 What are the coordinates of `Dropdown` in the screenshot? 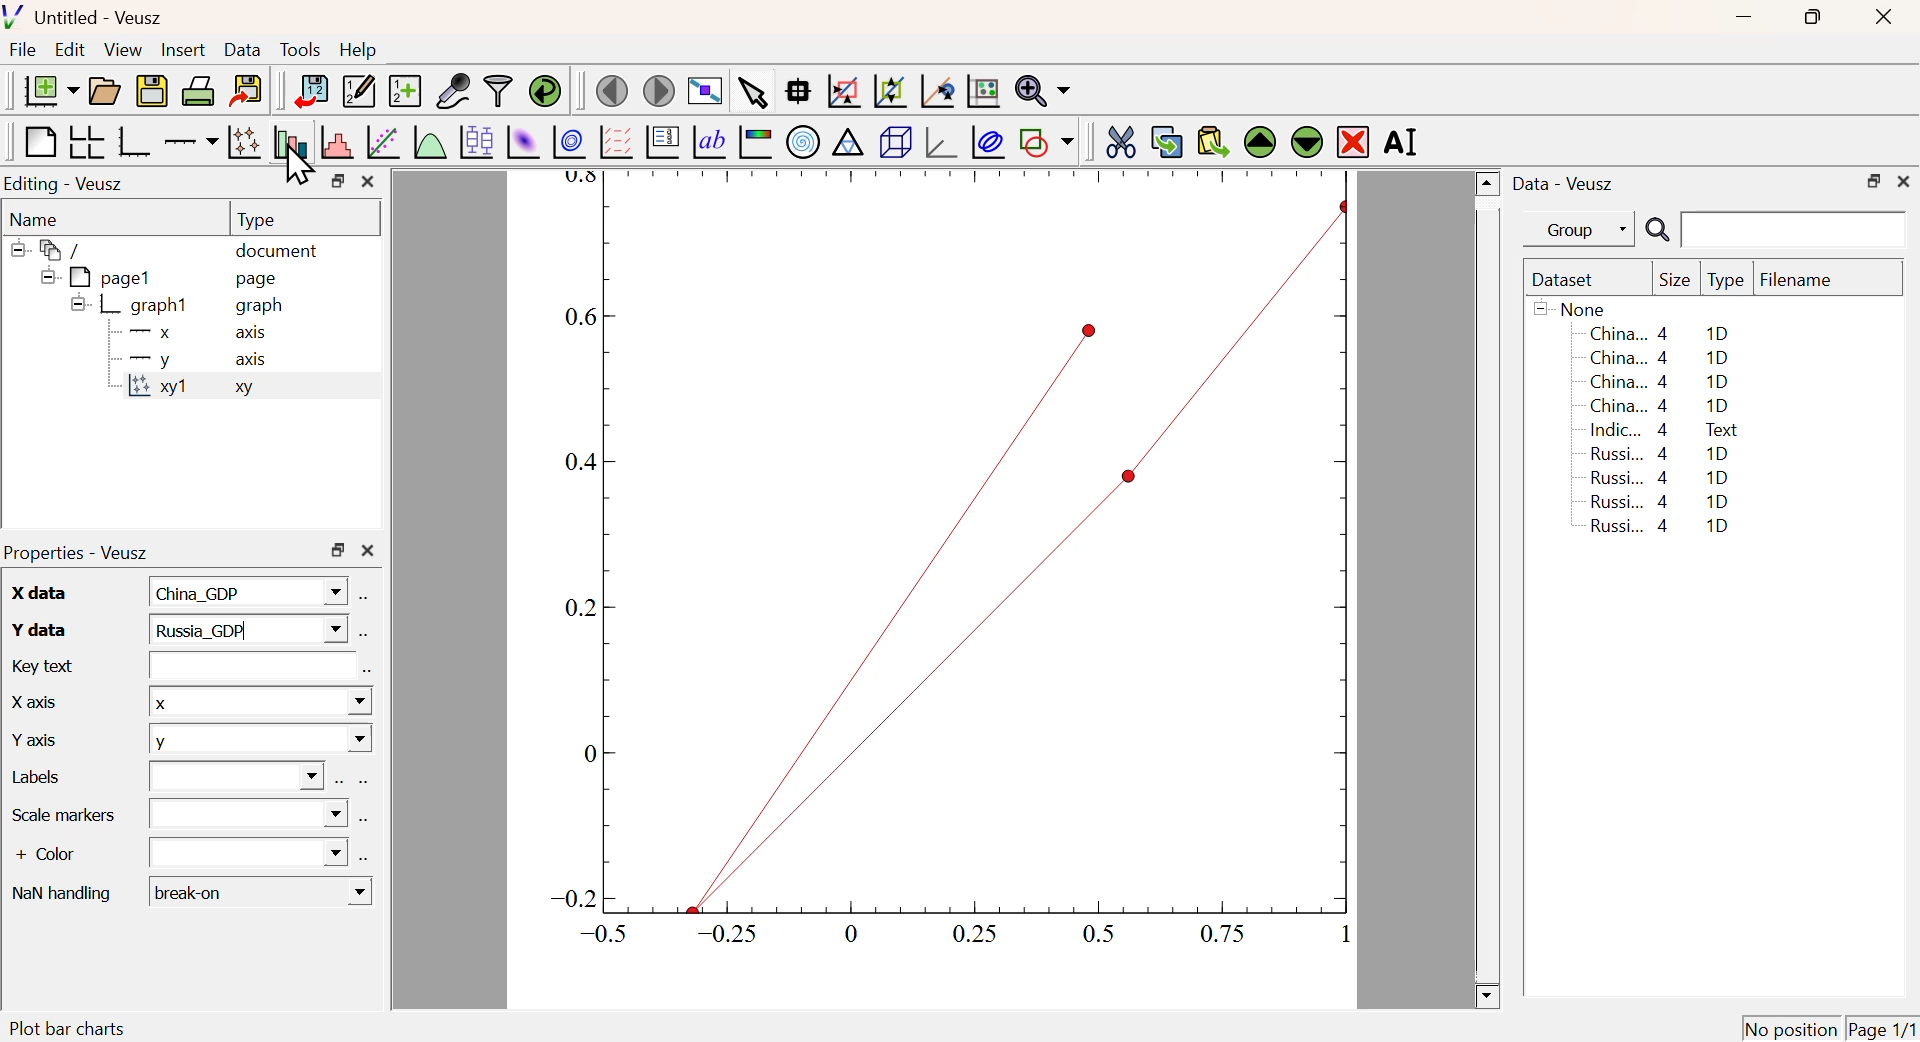 It's located at (249, 852).